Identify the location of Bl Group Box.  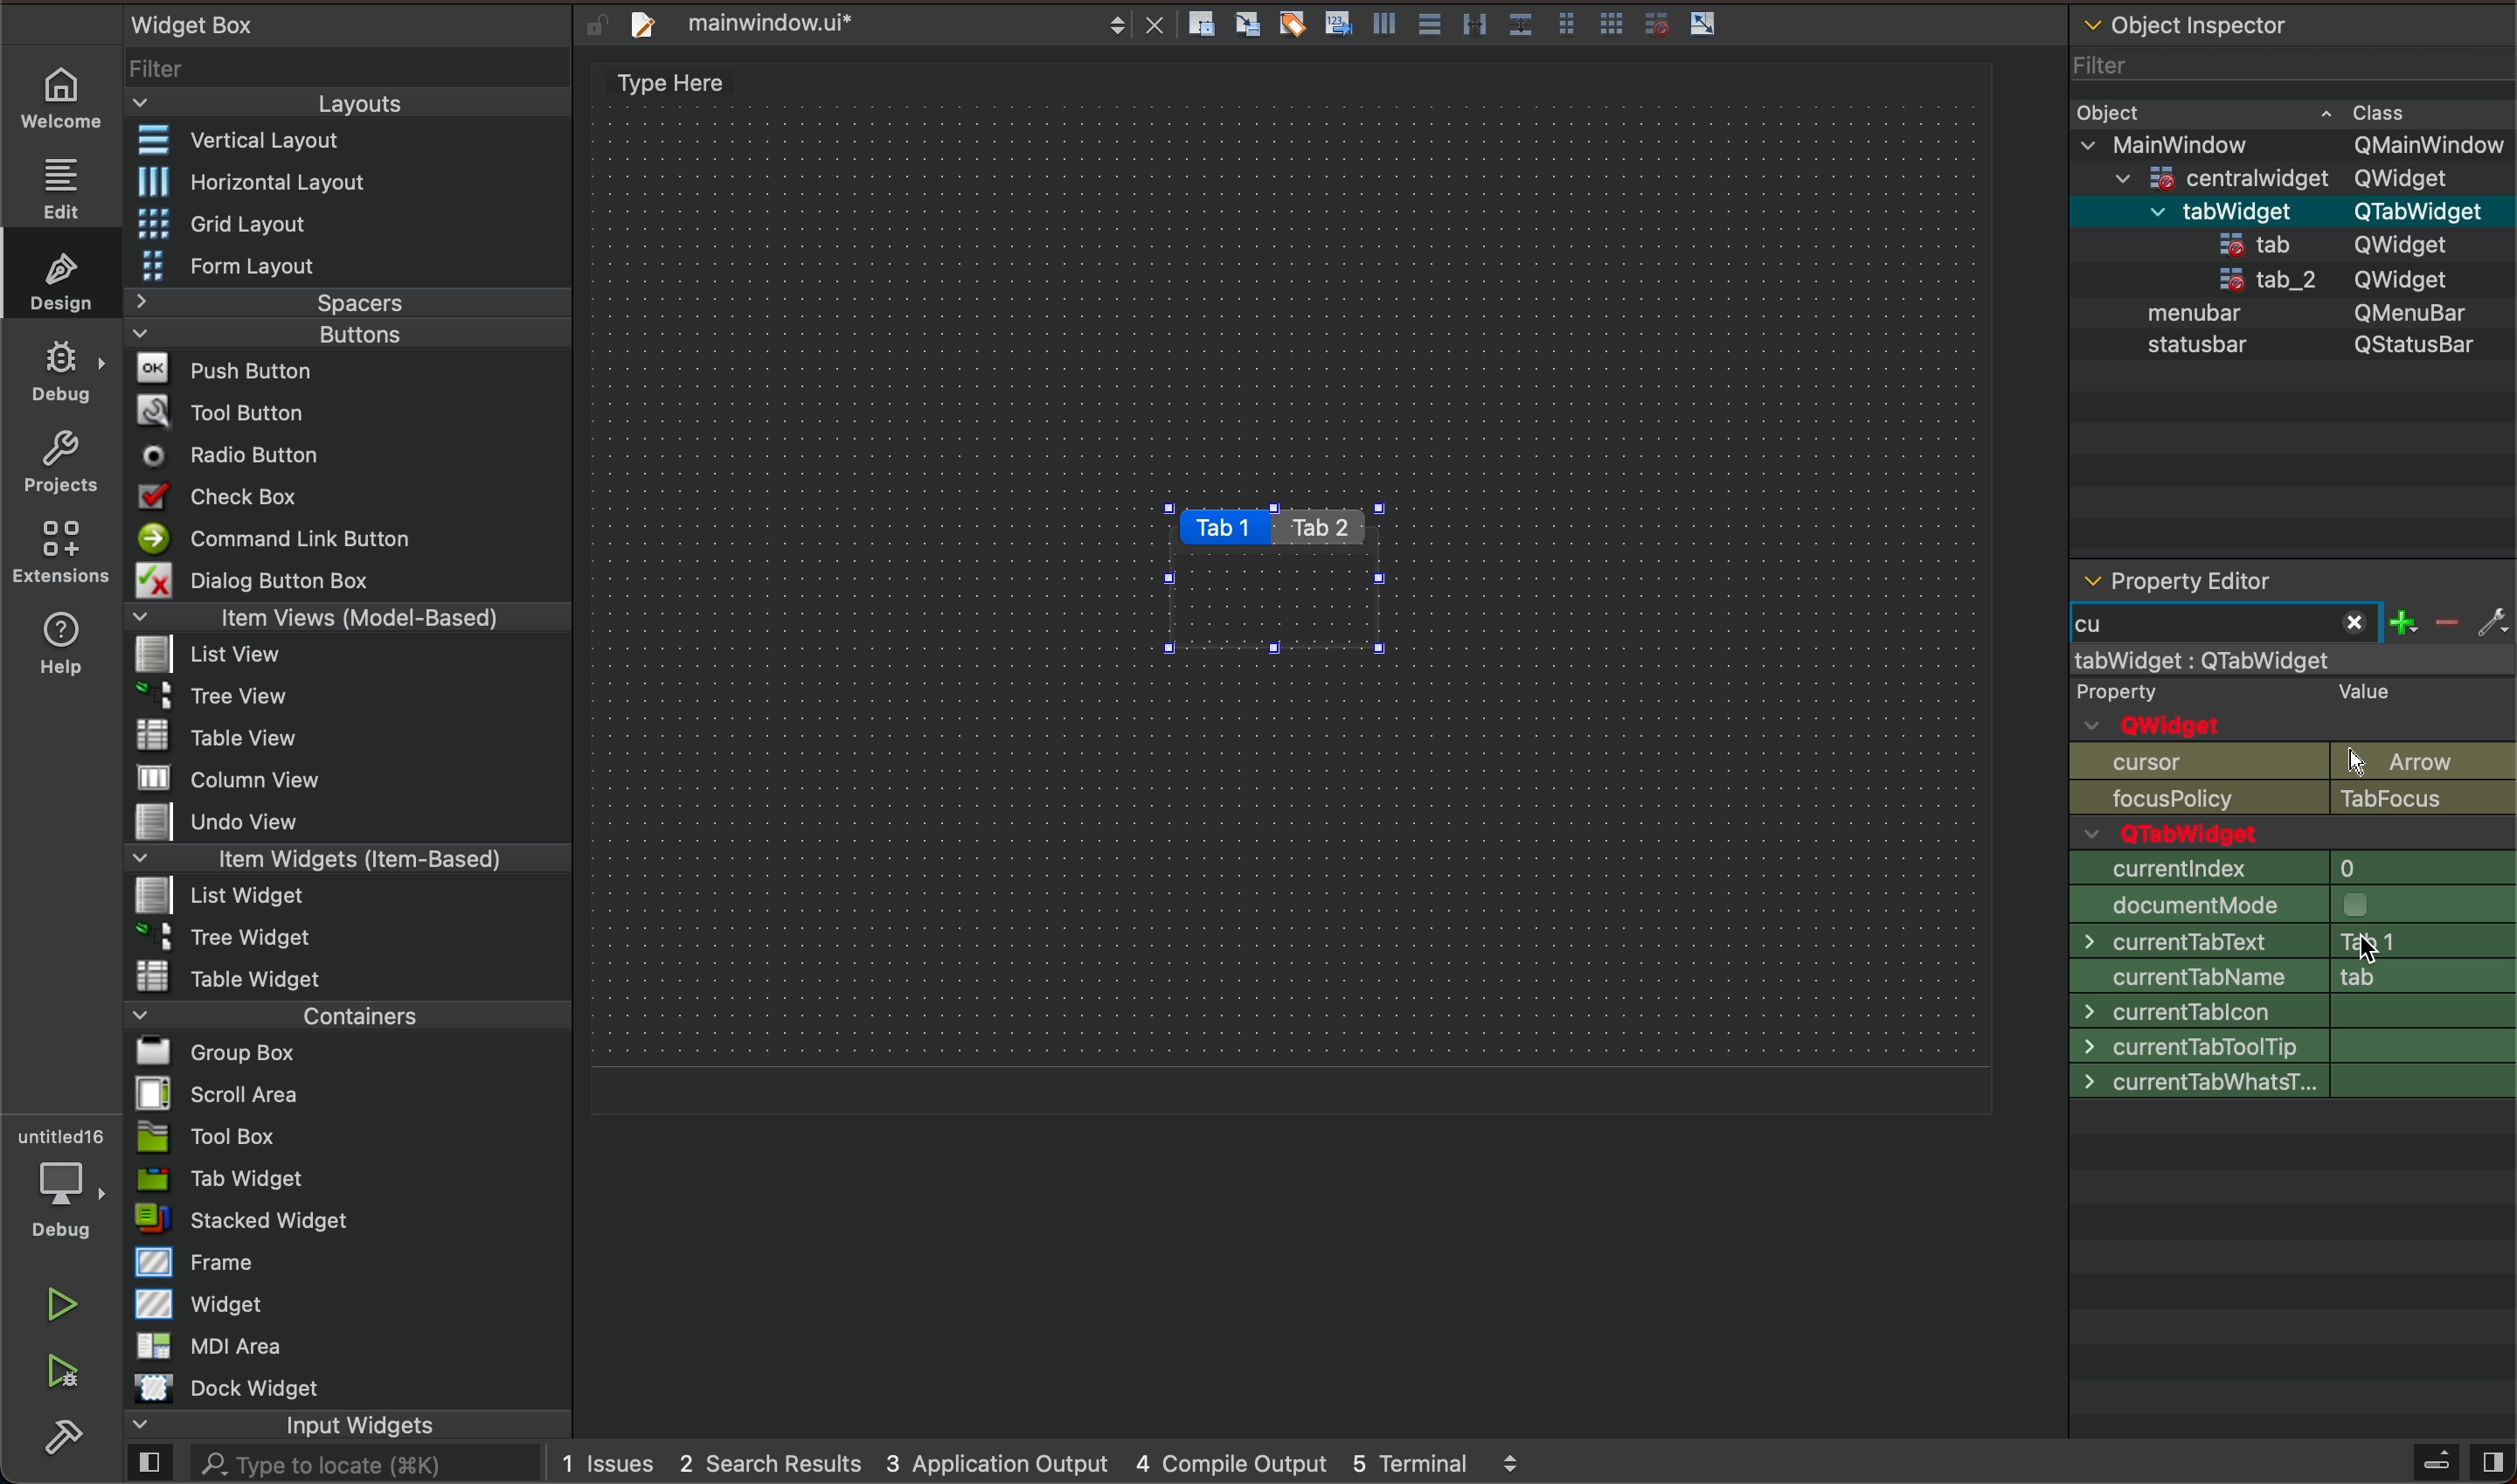
(216, 1047).